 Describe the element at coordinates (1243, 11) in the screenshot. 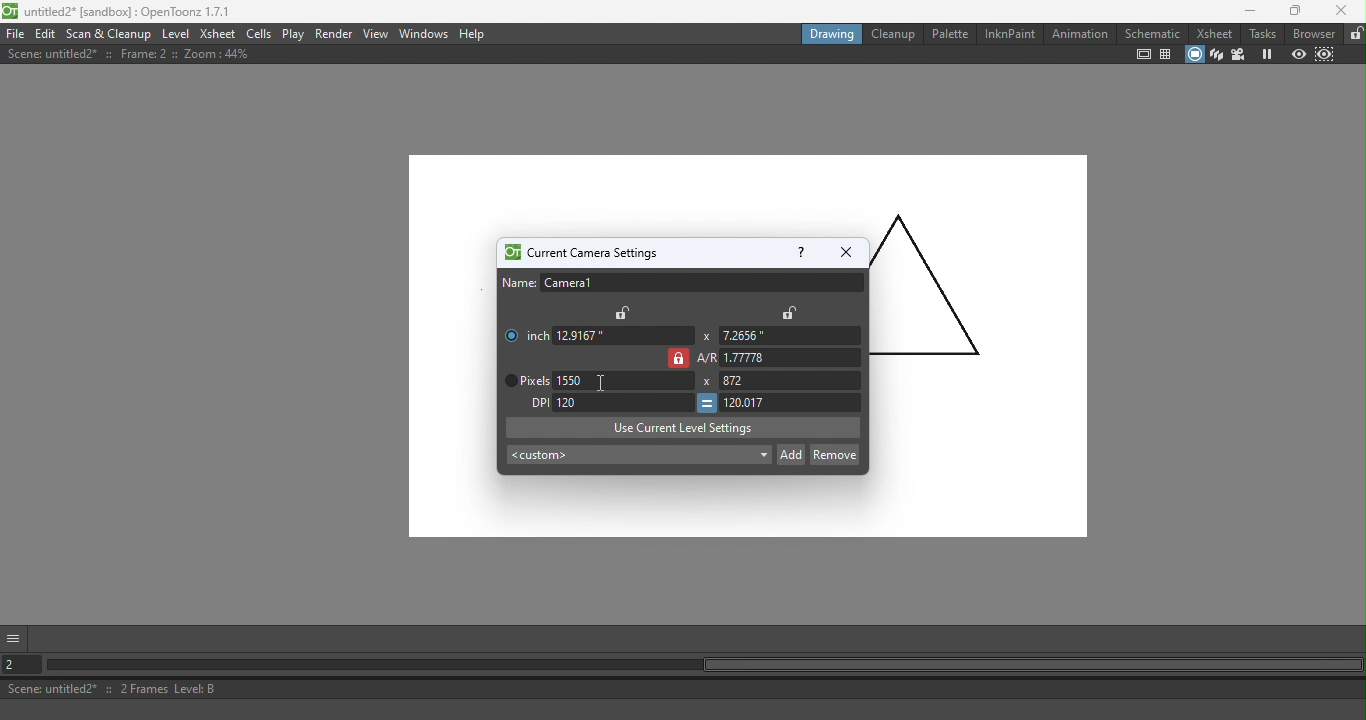

I see `Minimize` at that location.